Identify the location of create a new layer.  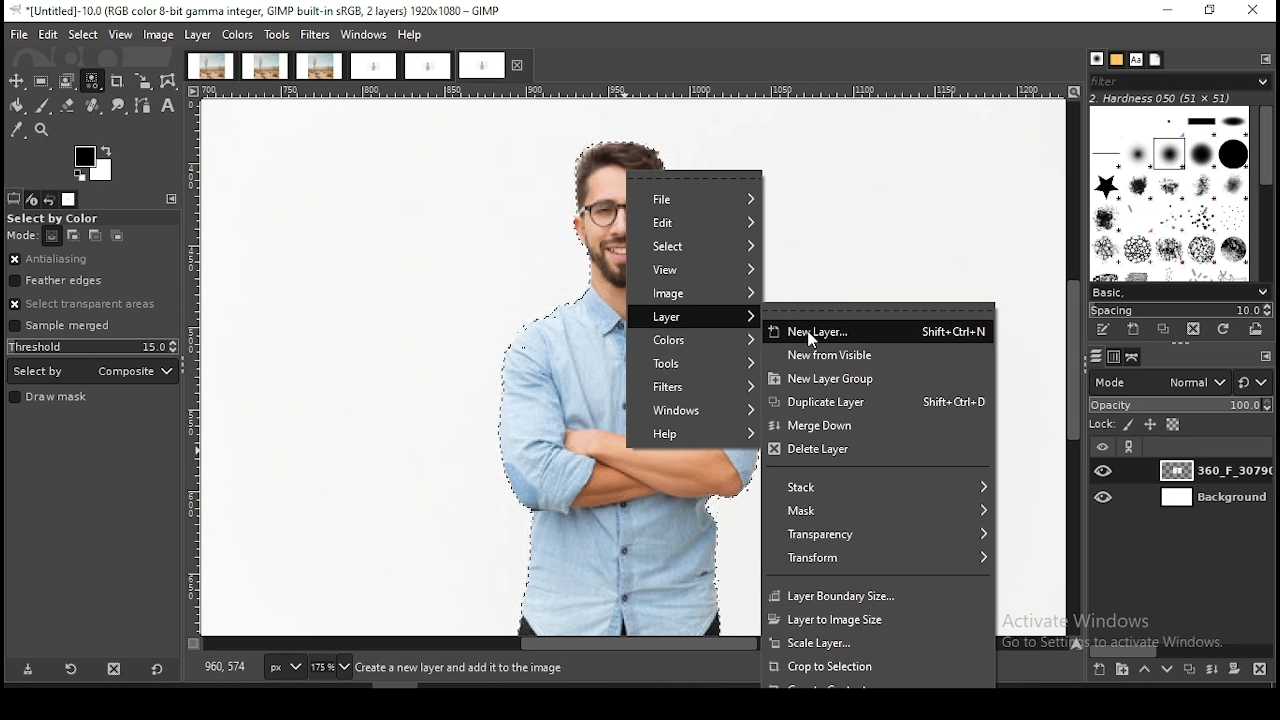
(1100, 668).